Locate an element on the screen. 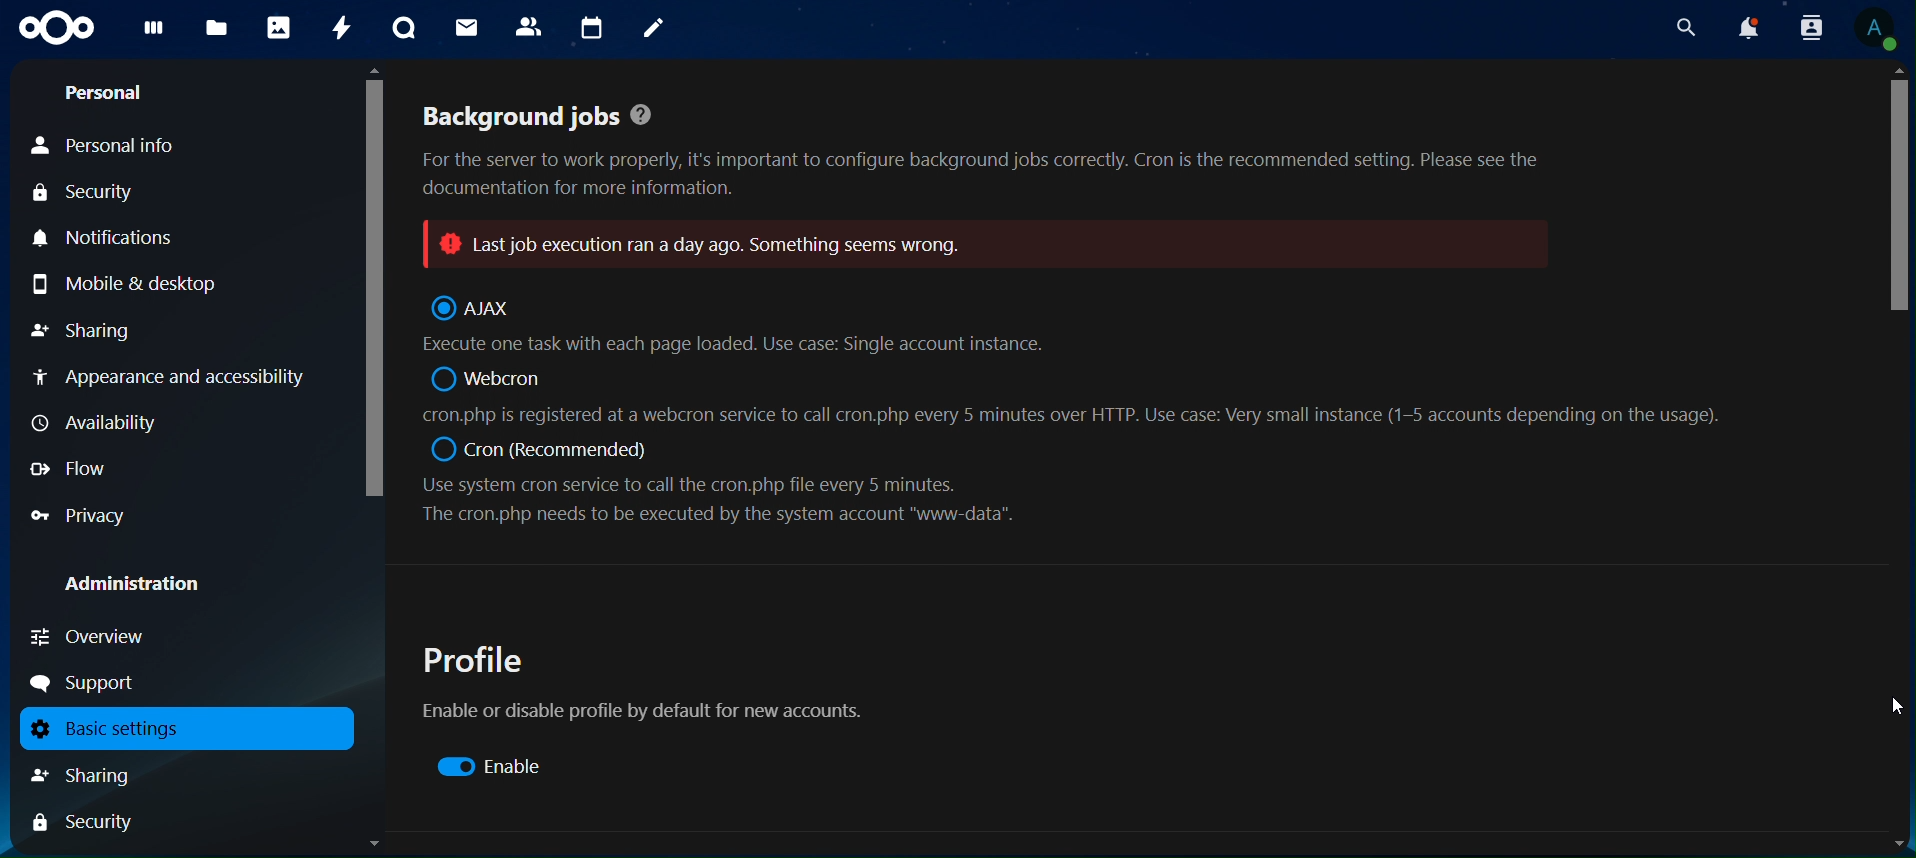 The width and height of the screenshot is (1916, 858). enable is located at coordinates (498, 766).